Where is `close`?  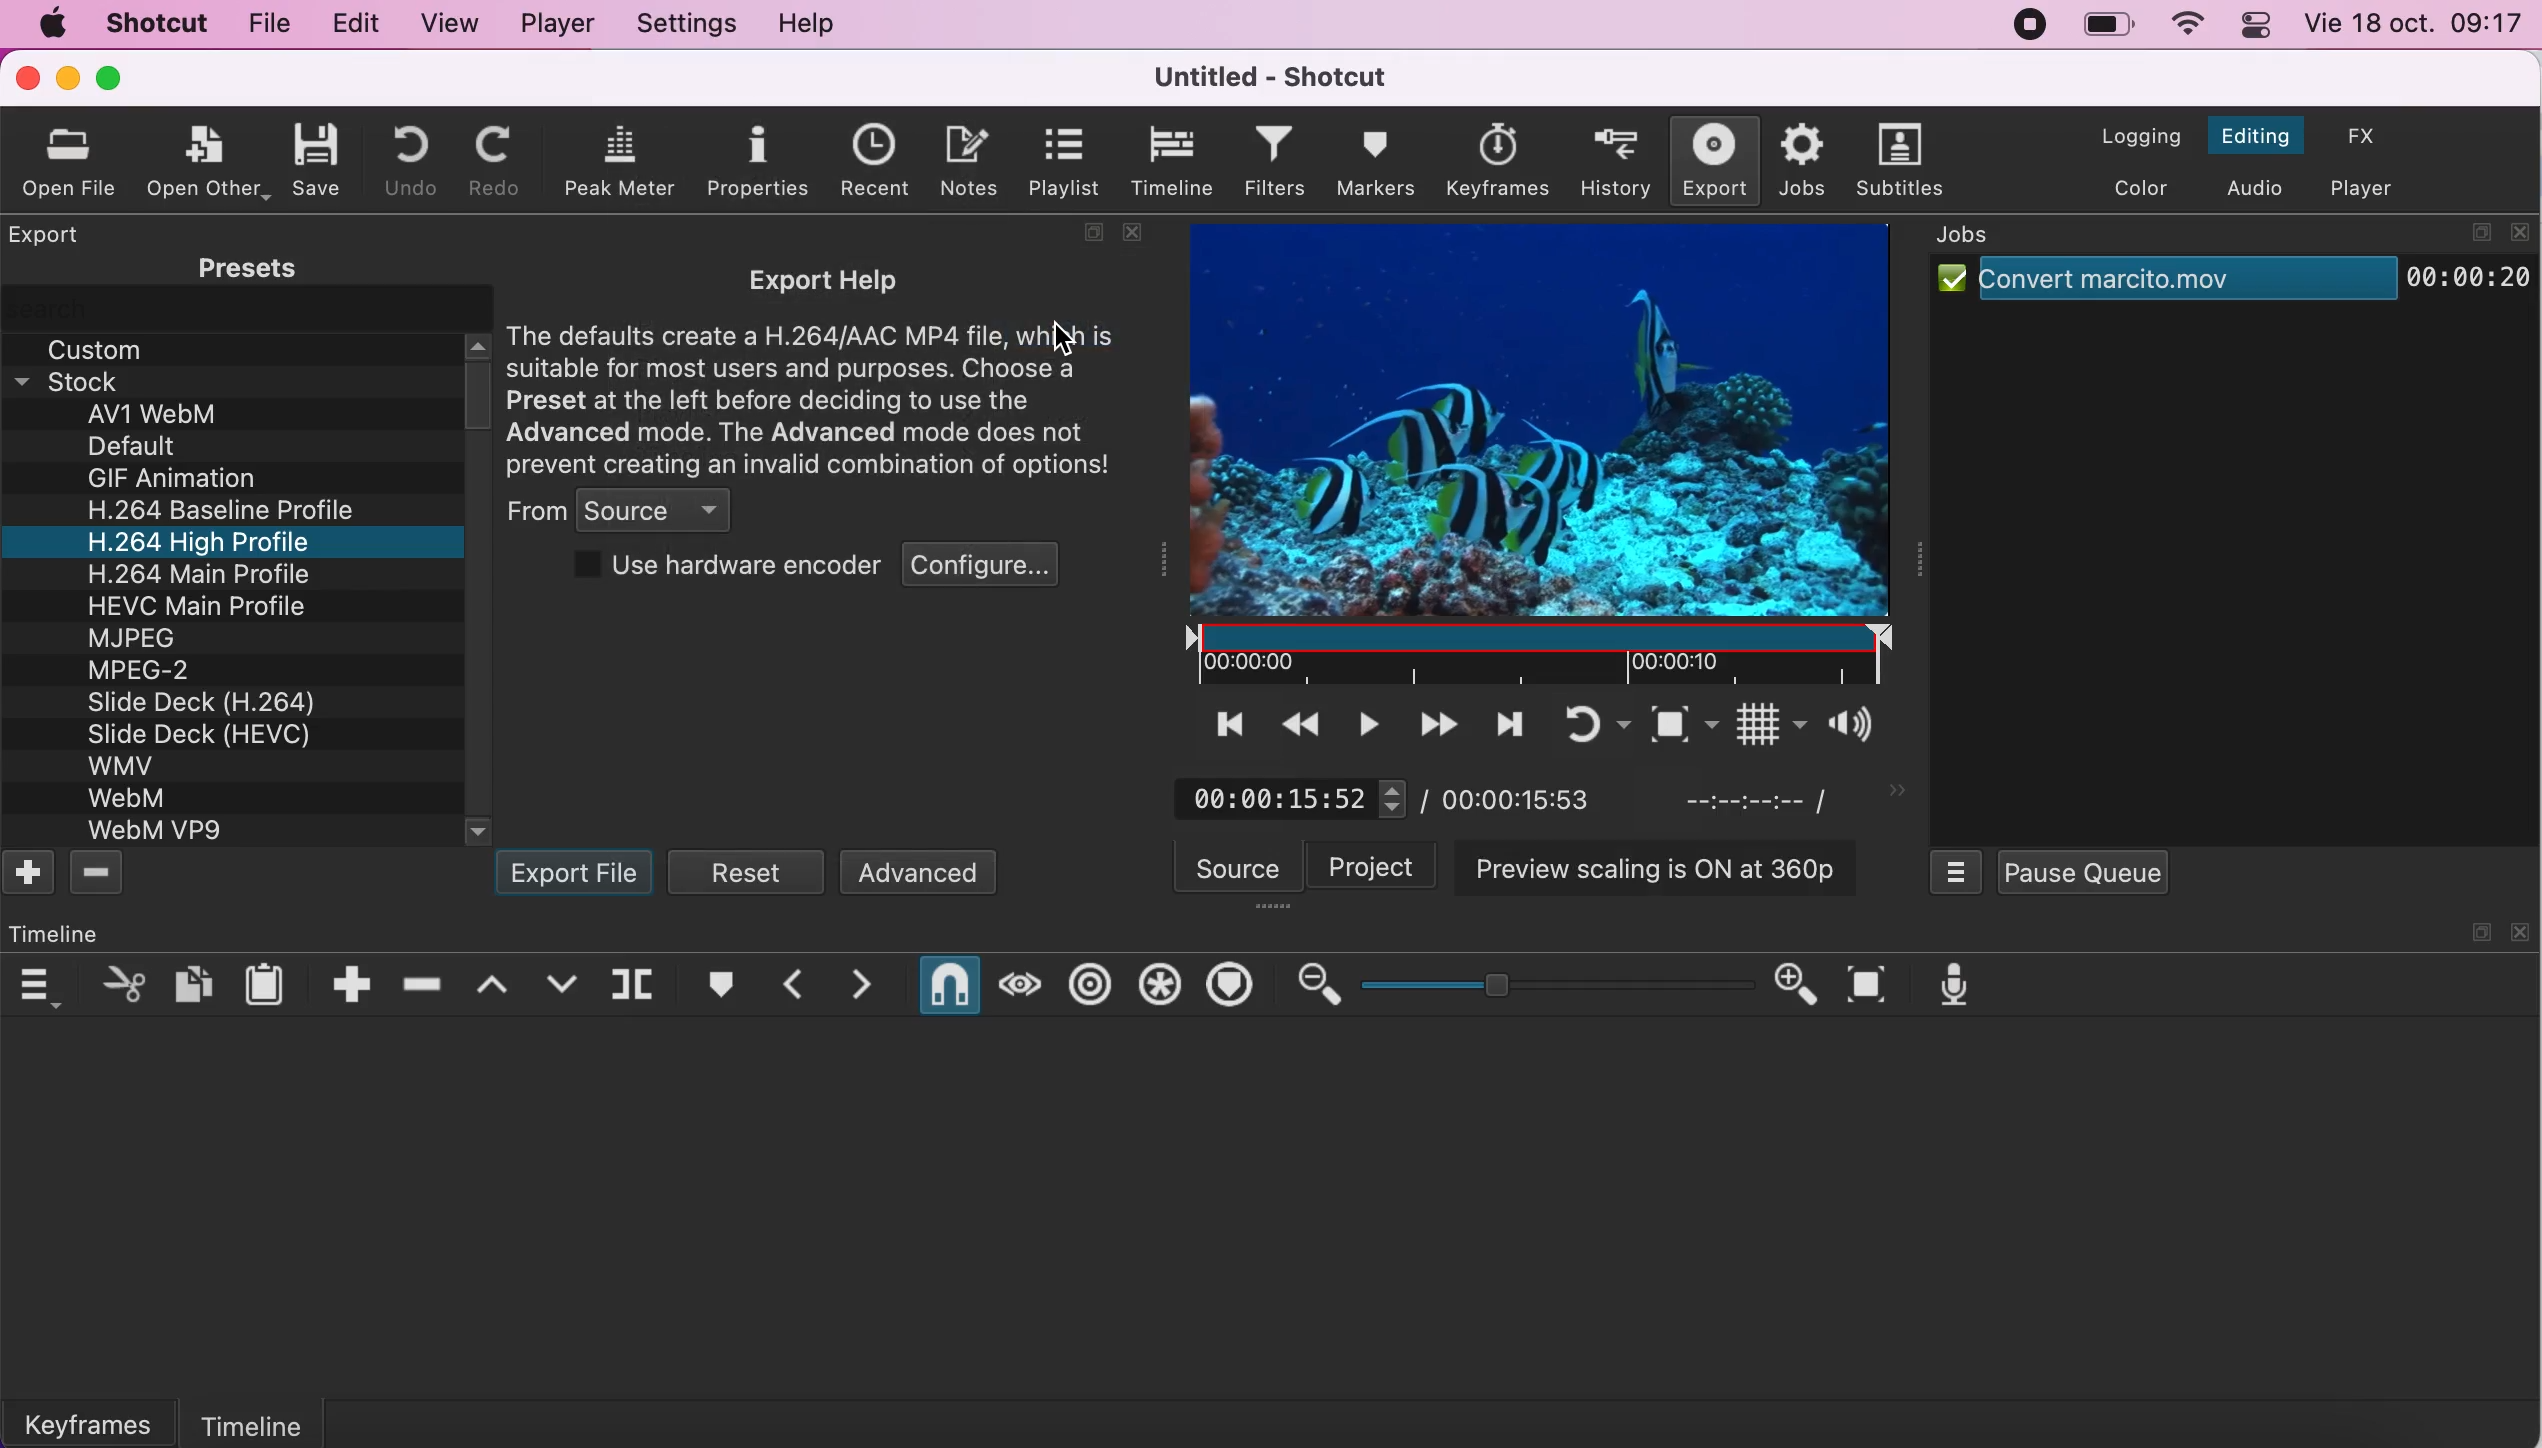
close is located at coordinates (1141, 233).